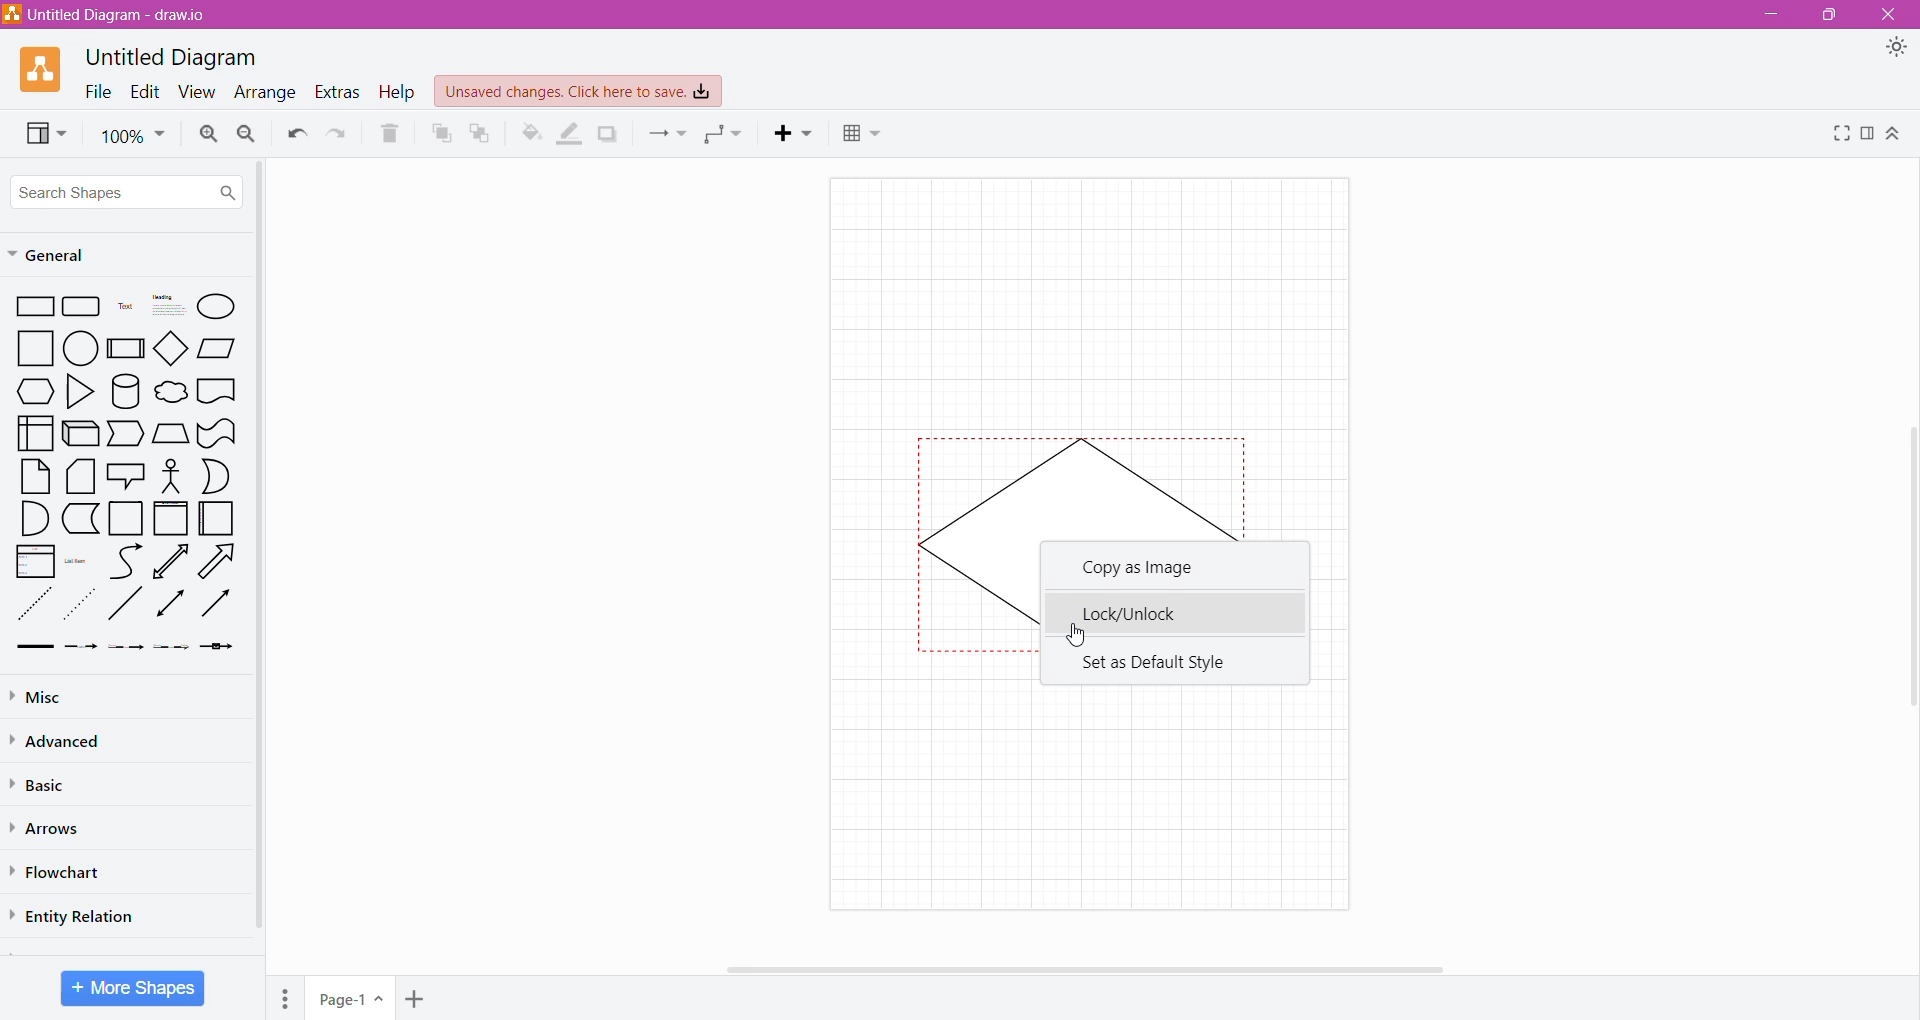 Image resolution: width=1920 pixels, height=1020 pixels. What do you see at coordinates (1074, 631) in the screenshot?
I see `Cursor Position` at bounding box center [1074, 631].